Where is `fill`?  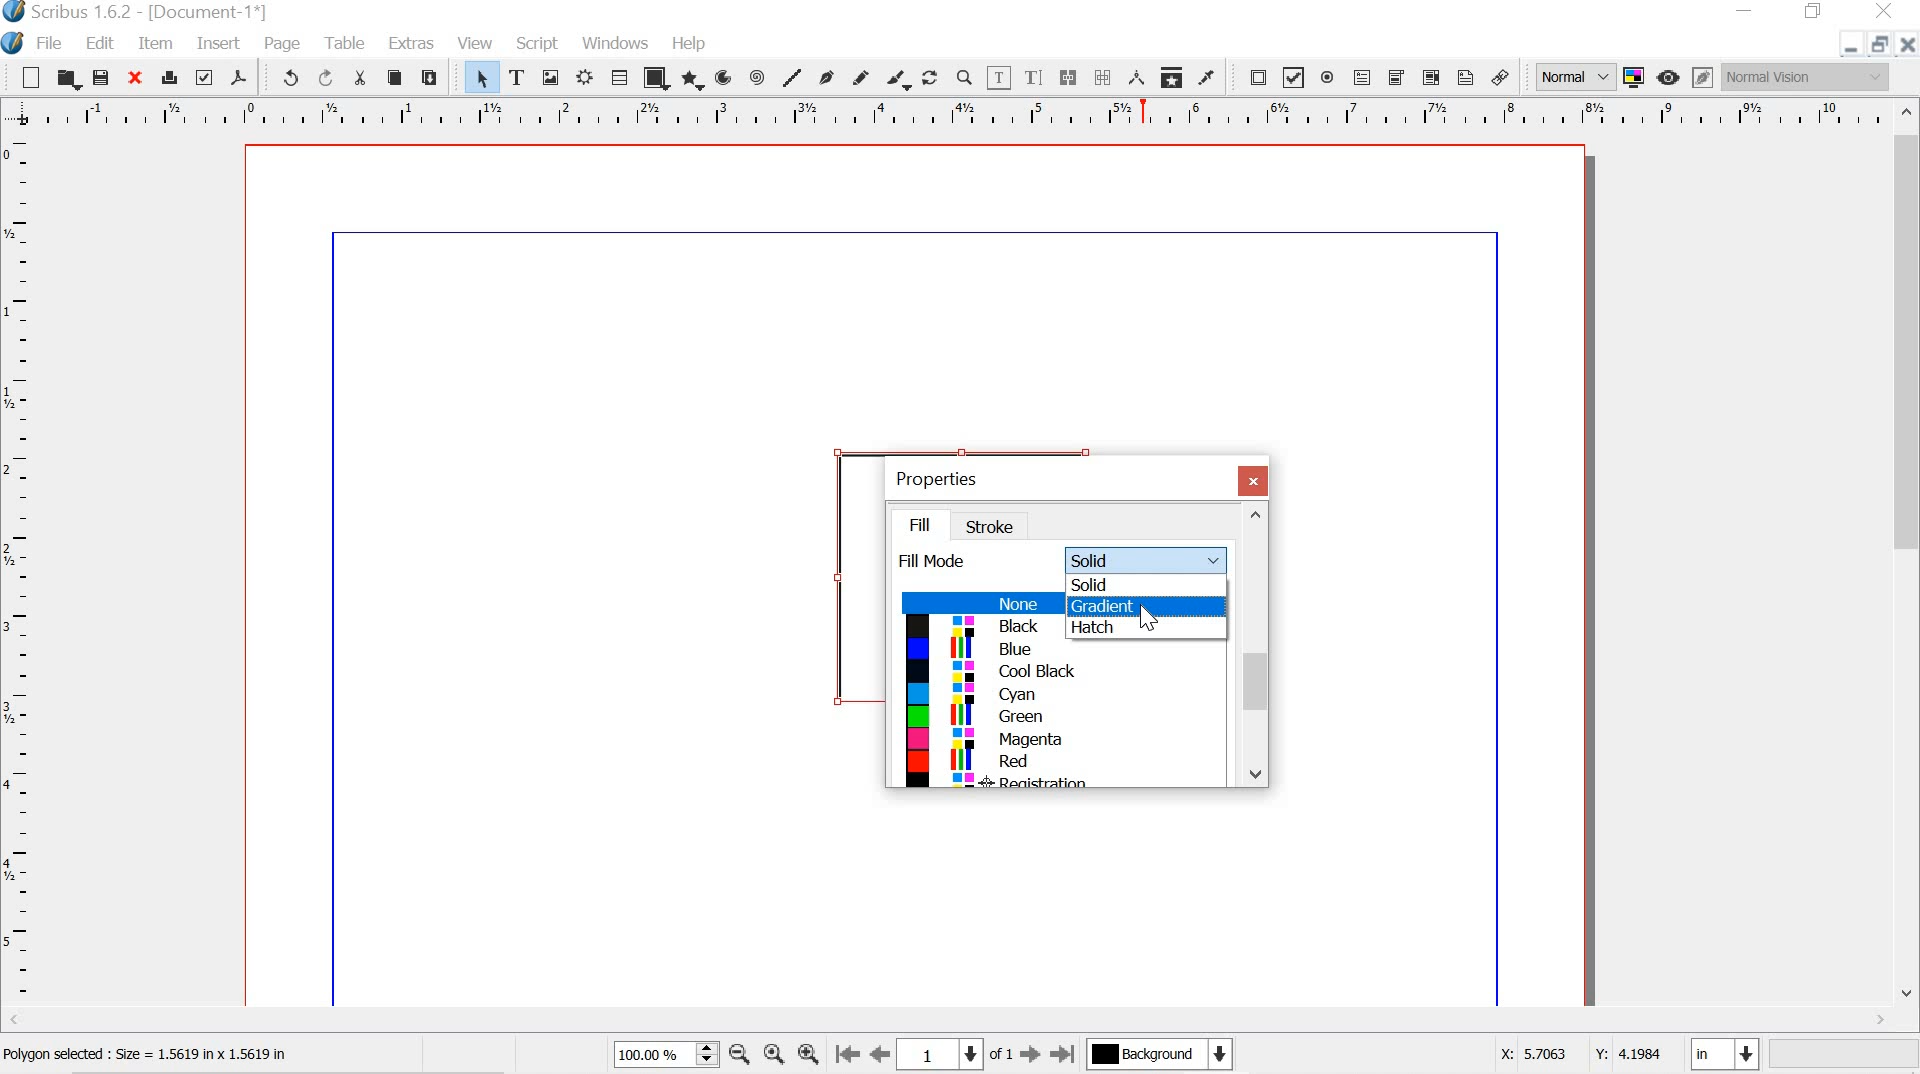 fill is located at coordinates (929, 522).